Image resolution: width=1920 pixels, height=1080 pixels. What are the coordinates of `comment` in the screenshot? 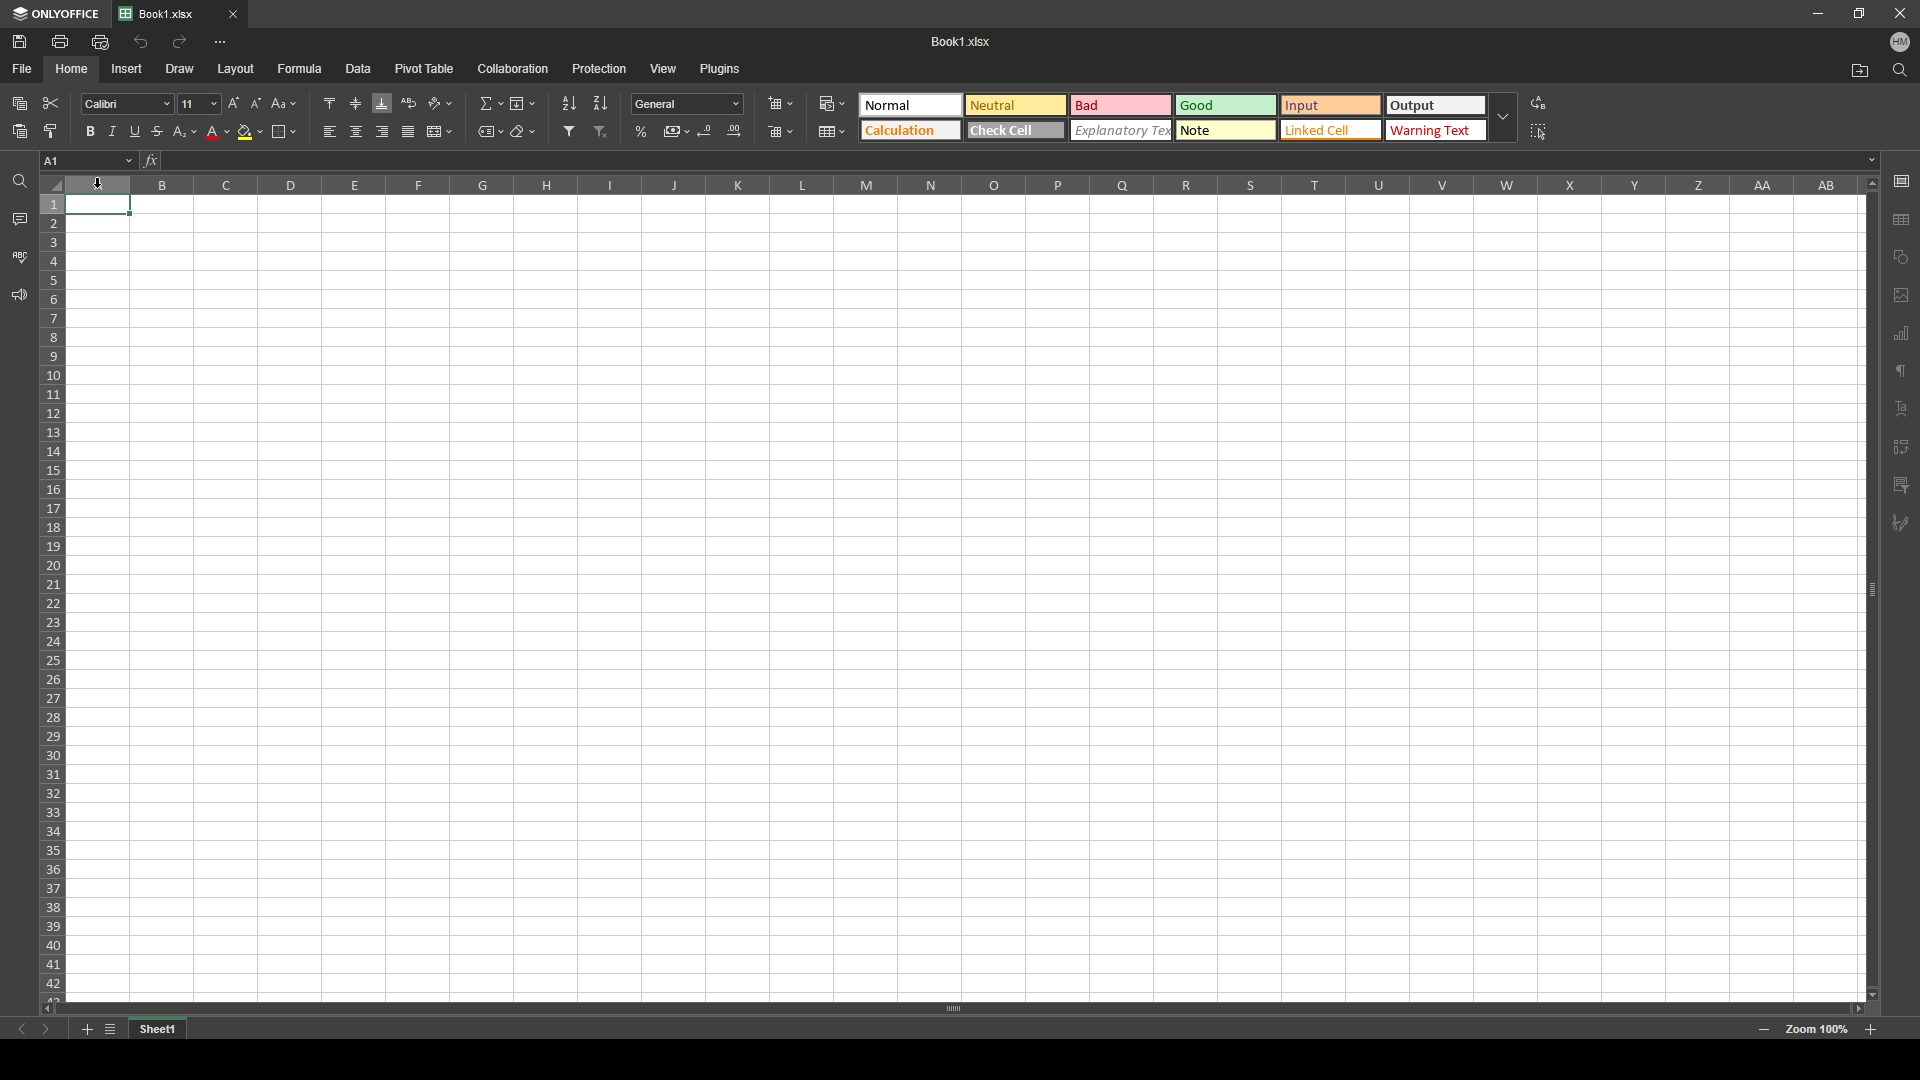 It's located at (1901, 485).